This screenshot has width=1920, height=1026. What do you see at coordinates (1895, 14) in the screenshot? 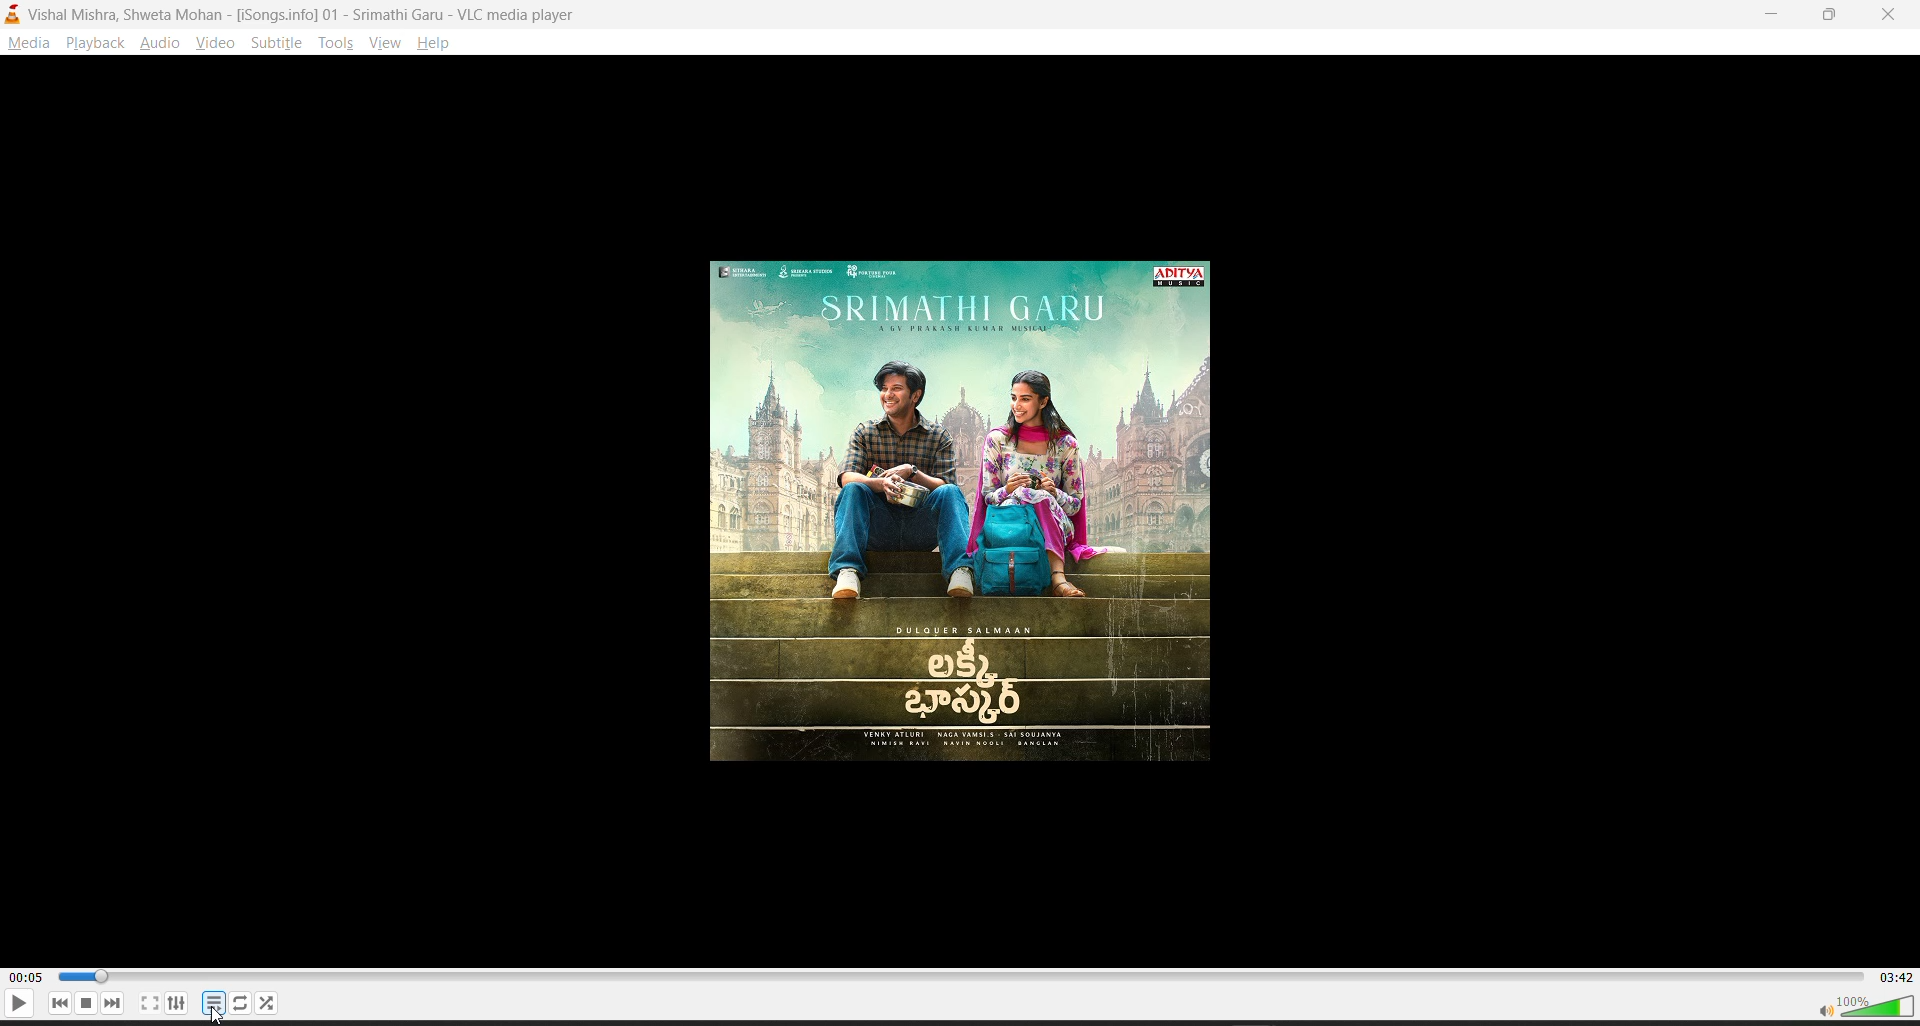
I see `close` at bounding box center [1895, 14].